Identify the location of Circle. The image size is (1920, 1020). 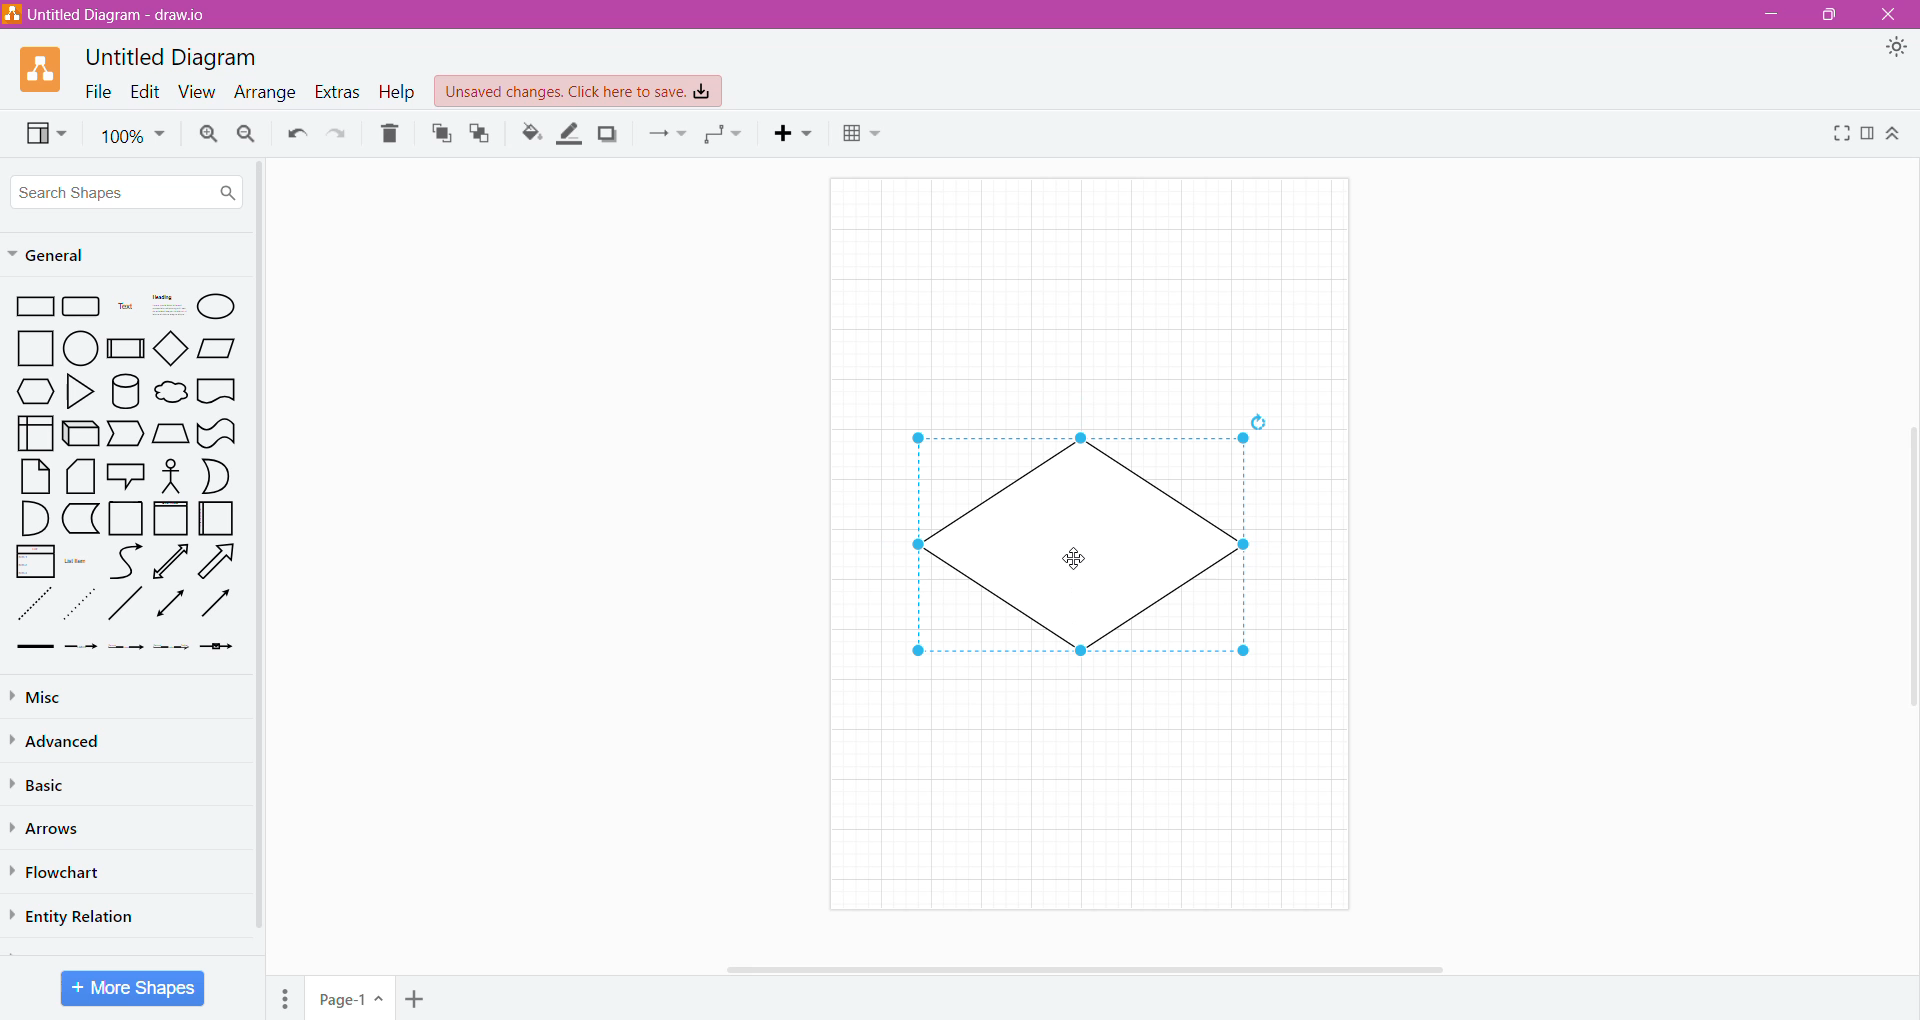
(83, 349).